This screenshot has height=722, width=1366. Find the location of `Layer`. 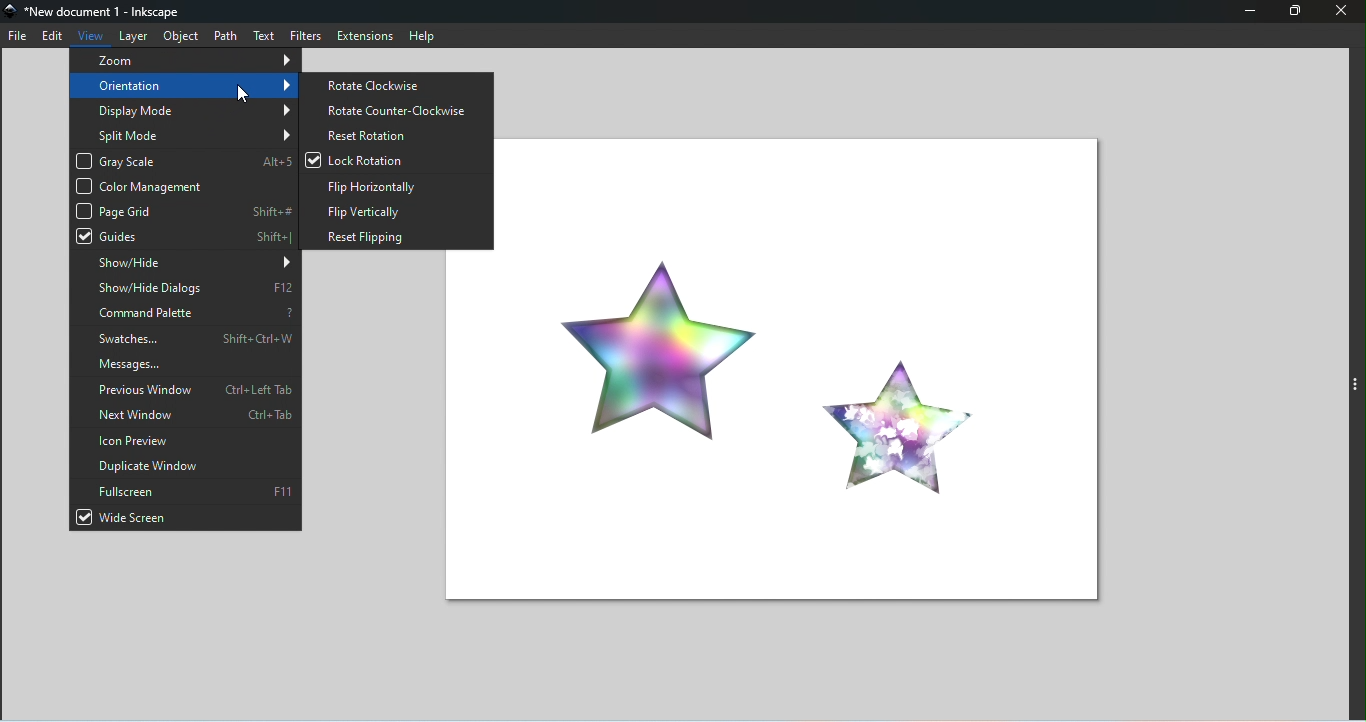

Layer is located at coordinates (136, 36).